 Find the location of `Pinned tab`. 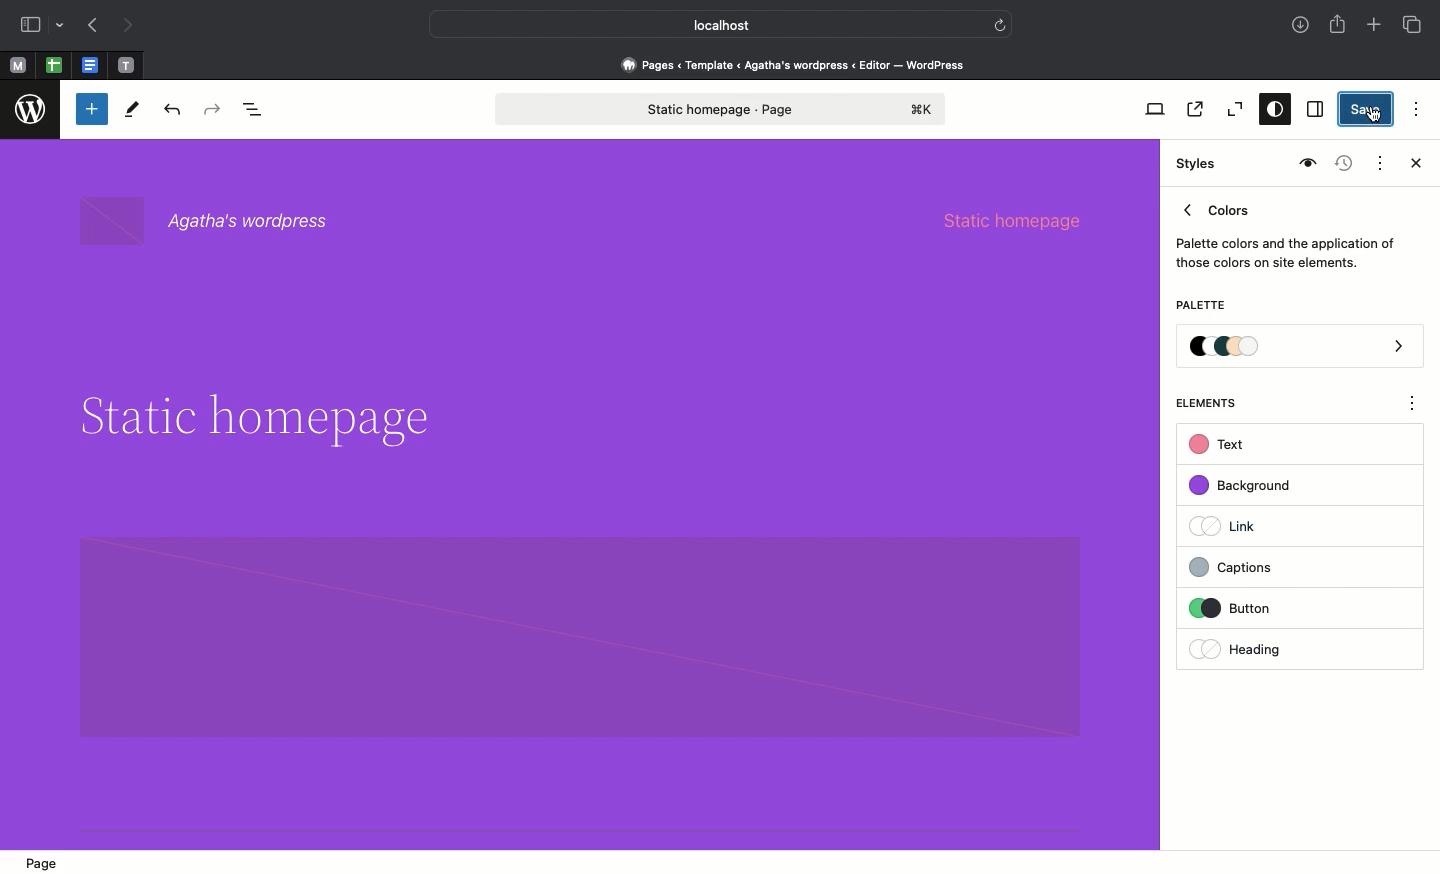

Pinned tab is located at coordinates (17, 66).